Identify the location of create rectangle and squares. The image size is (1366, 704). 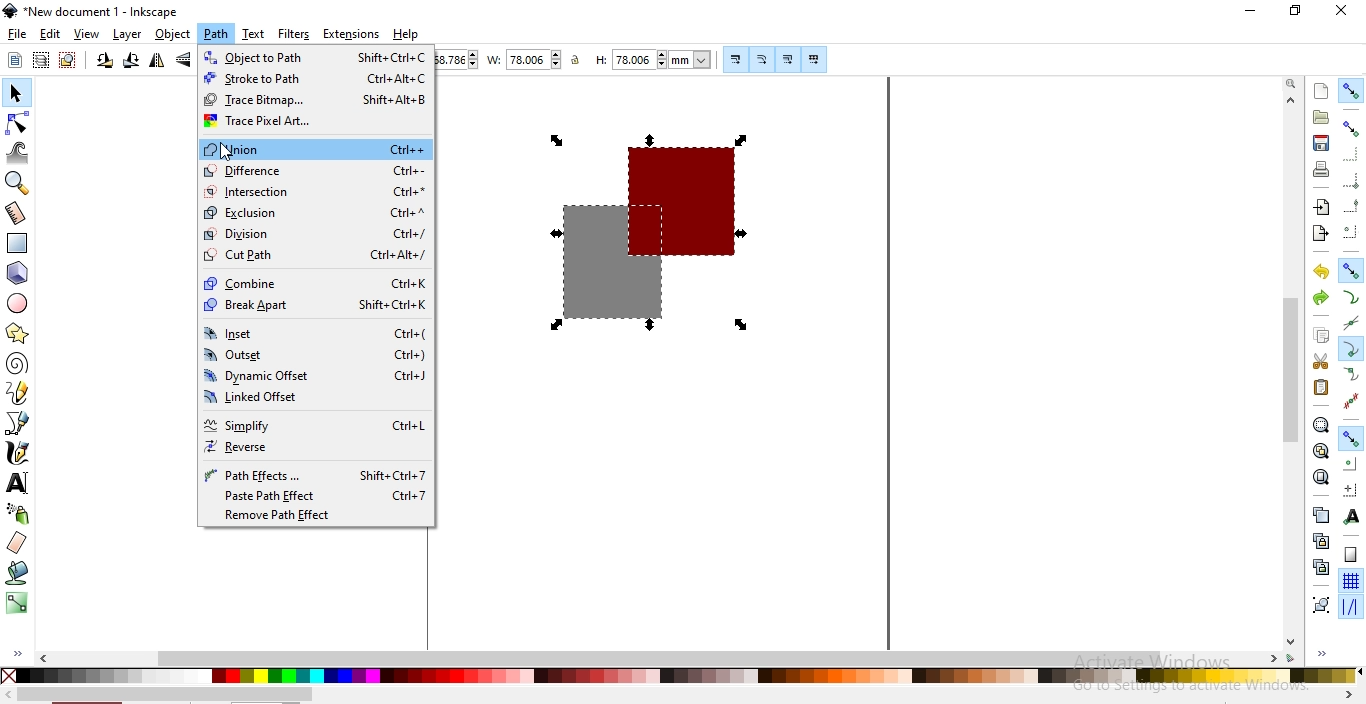
(18, 243).